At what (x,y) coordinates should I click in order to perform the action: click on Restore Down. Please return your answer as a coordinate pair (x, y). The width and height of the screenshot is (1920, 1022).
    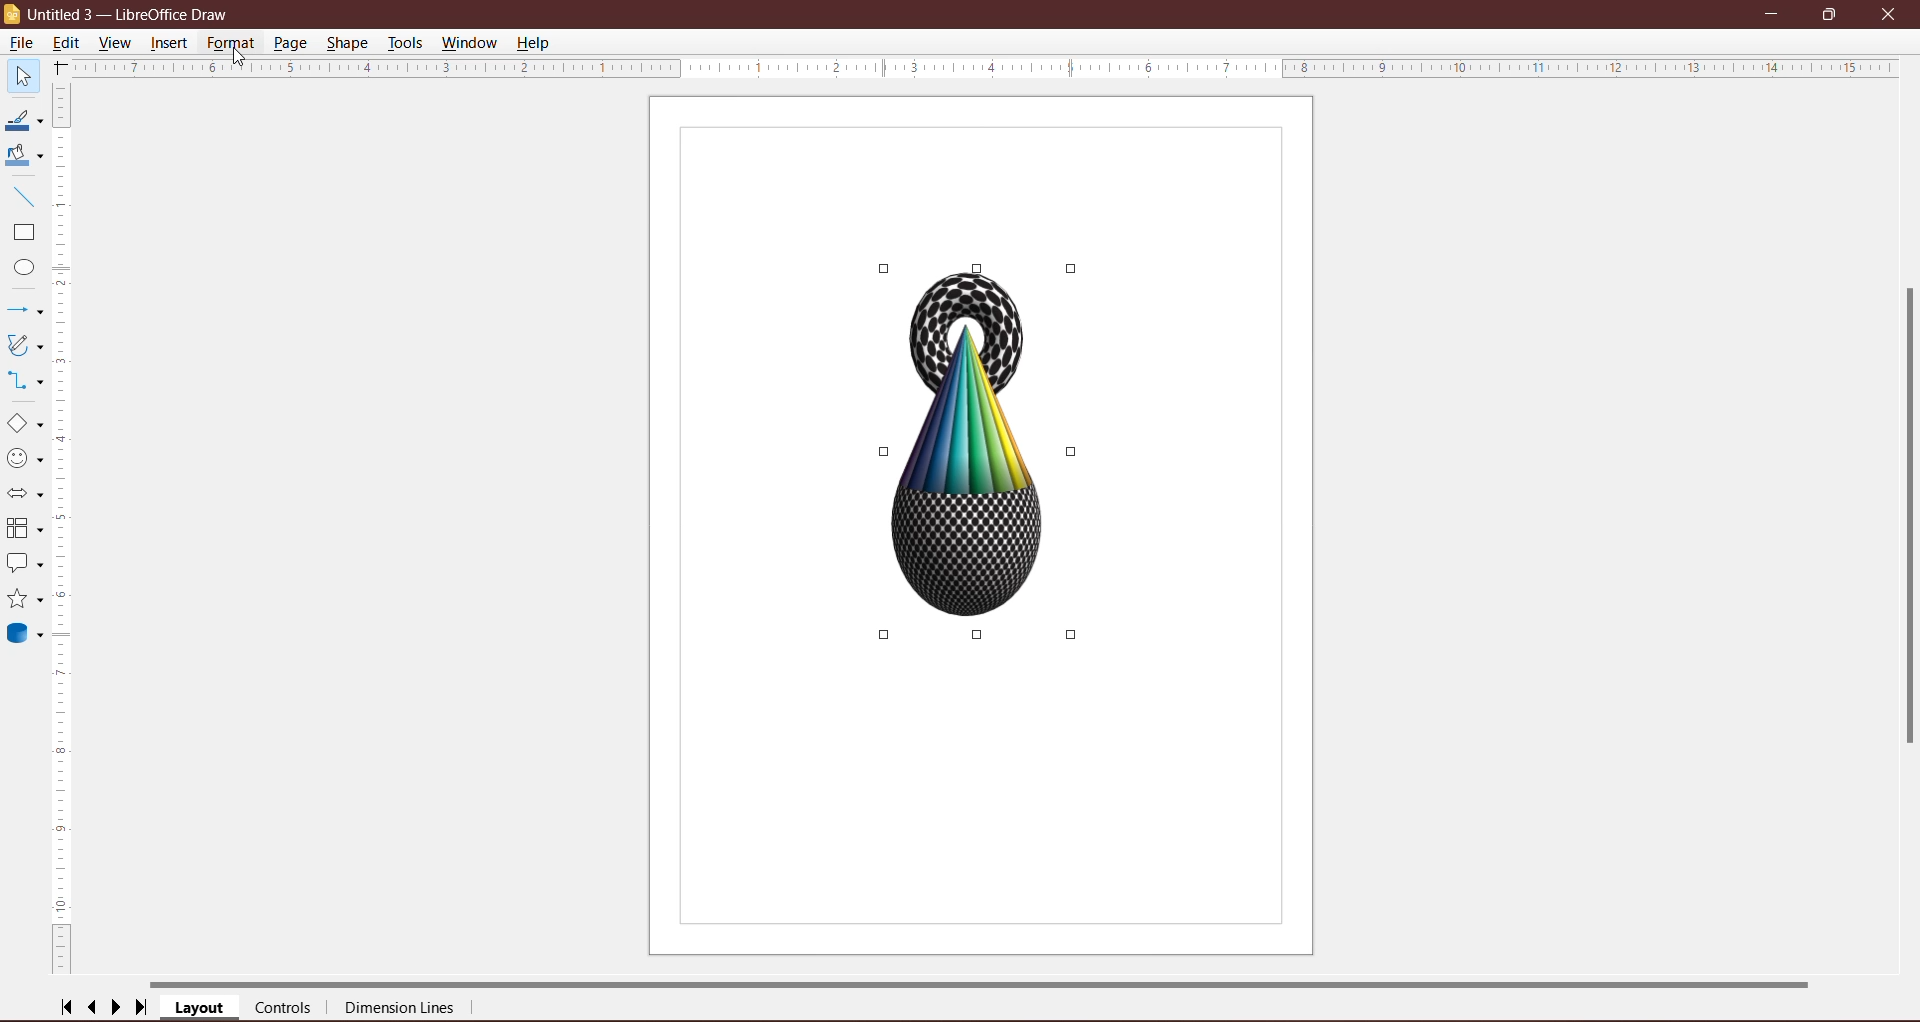
    Looking at the image, I should click on (1832, 14).